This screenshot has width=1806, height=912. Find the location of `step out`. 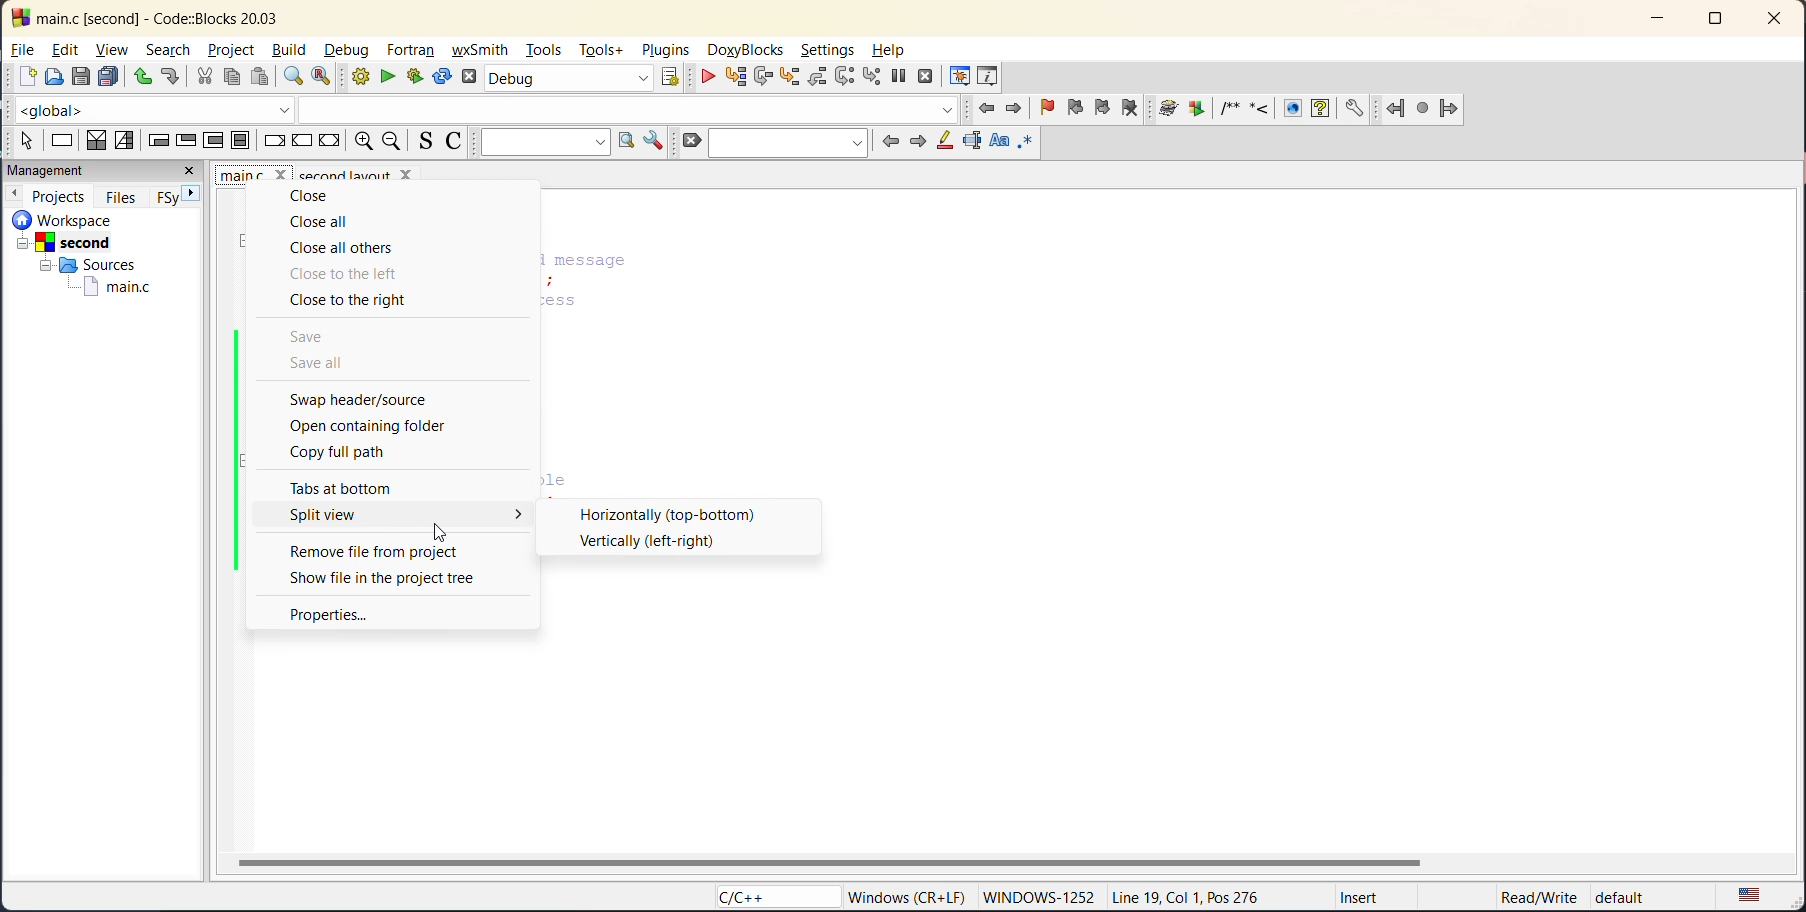

step out is located at coordinates (818, 78).